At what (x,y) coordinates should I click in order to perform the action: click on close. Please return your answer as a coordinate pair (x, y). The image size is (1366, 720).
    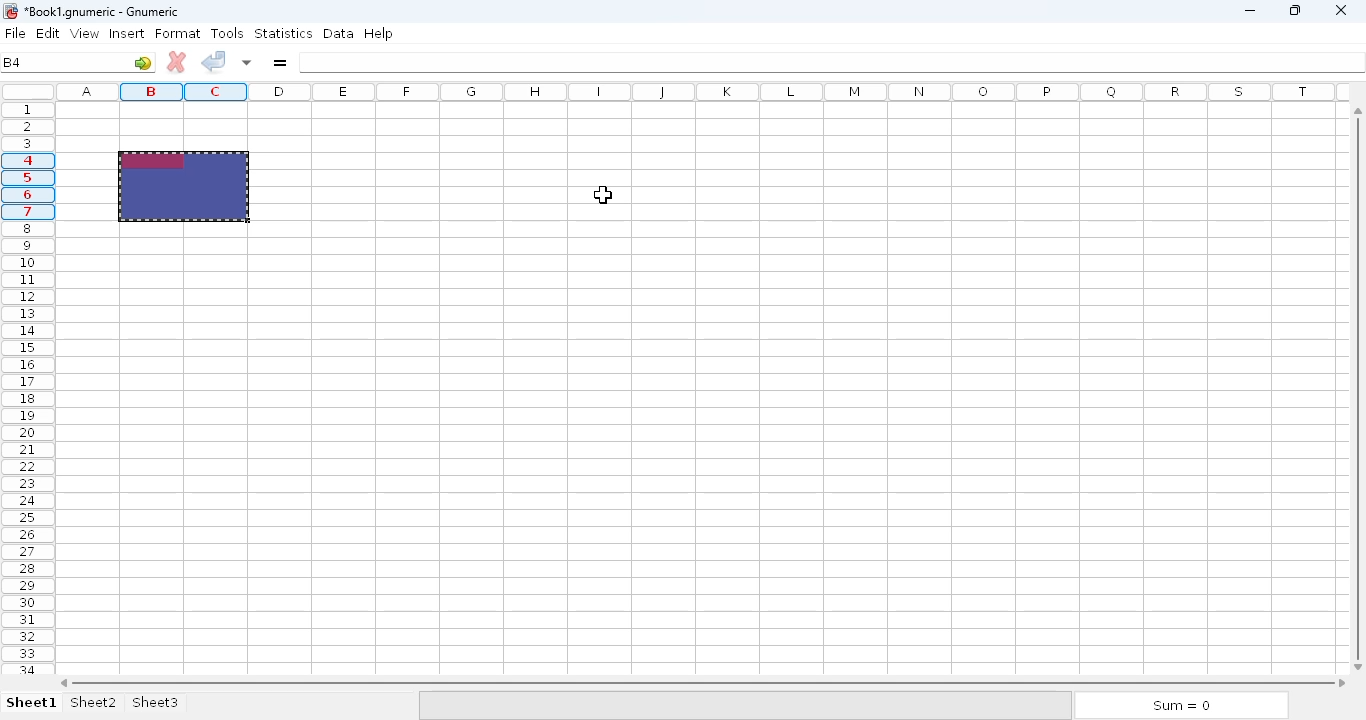
    Looking at the image, I should click on (1341, 17).